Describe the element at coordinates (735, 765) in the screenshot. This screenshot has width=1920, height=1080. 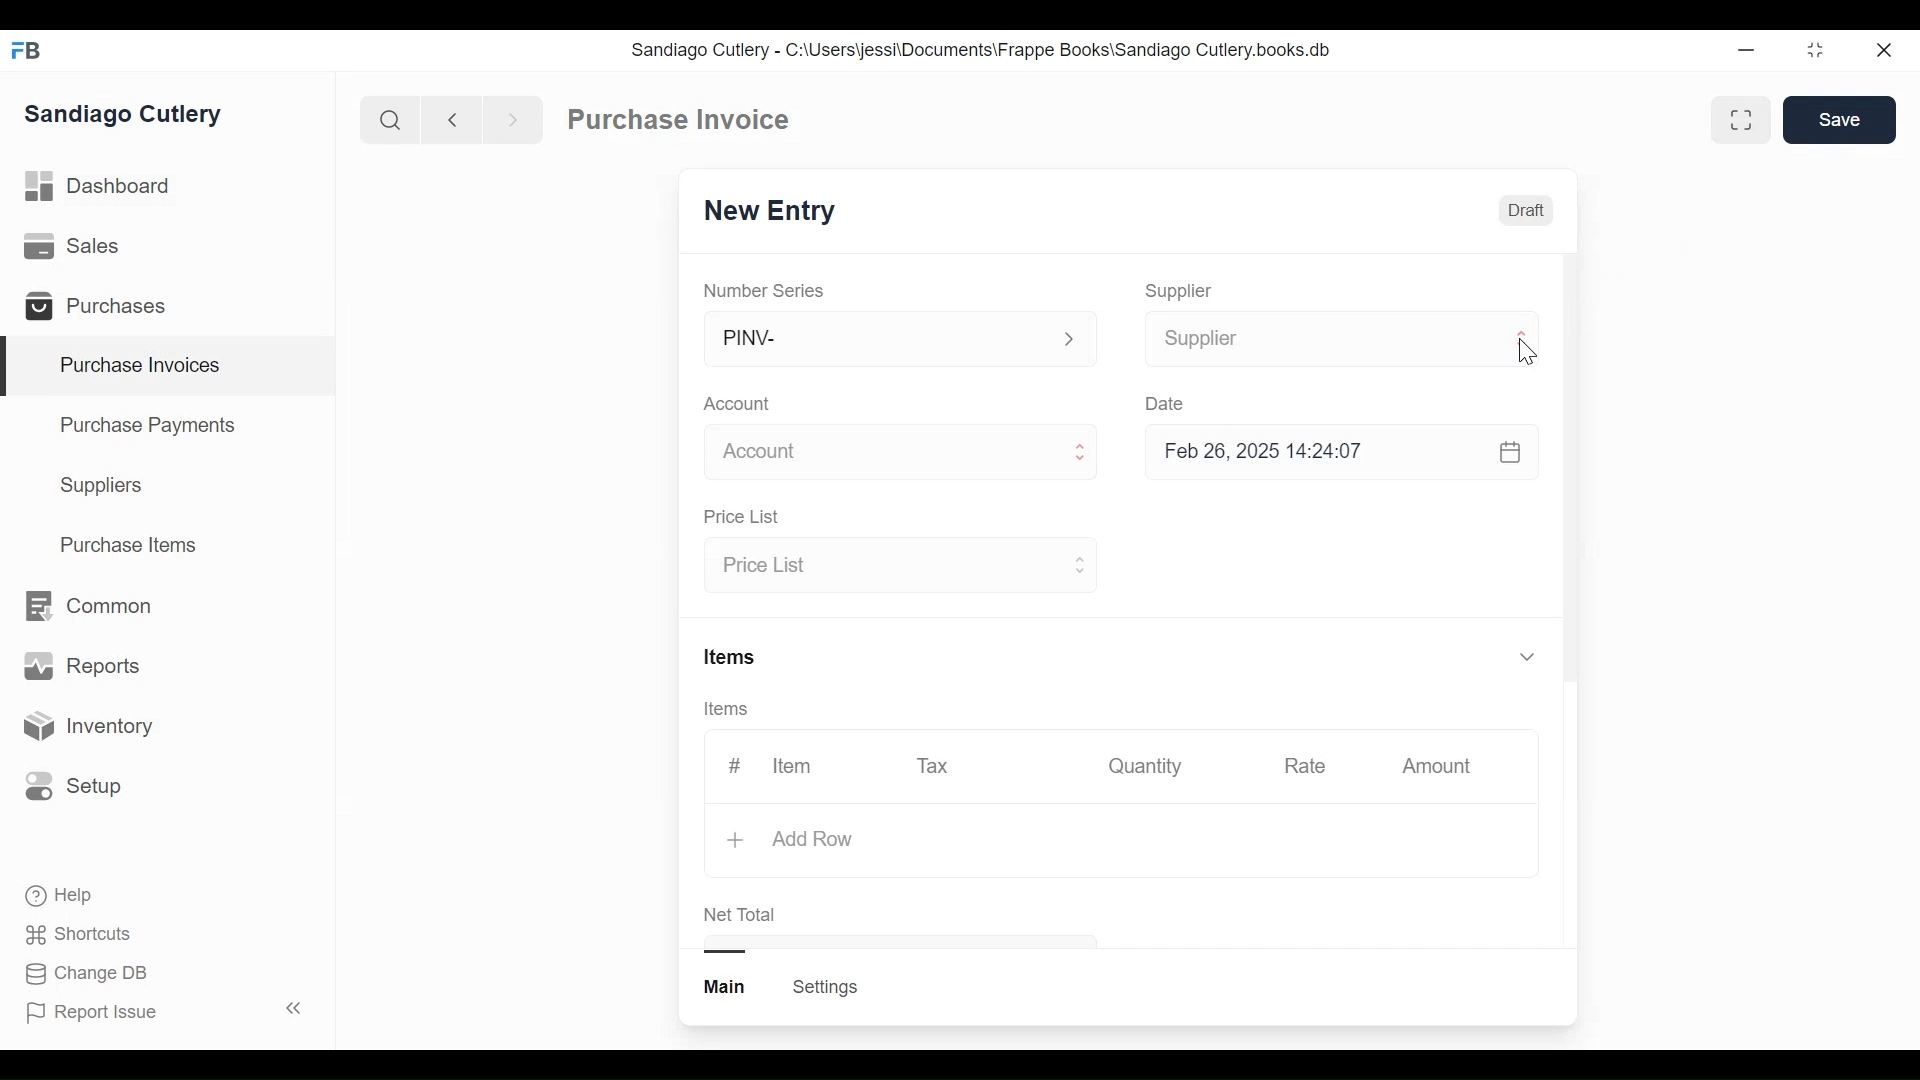
I see `#` at that location.